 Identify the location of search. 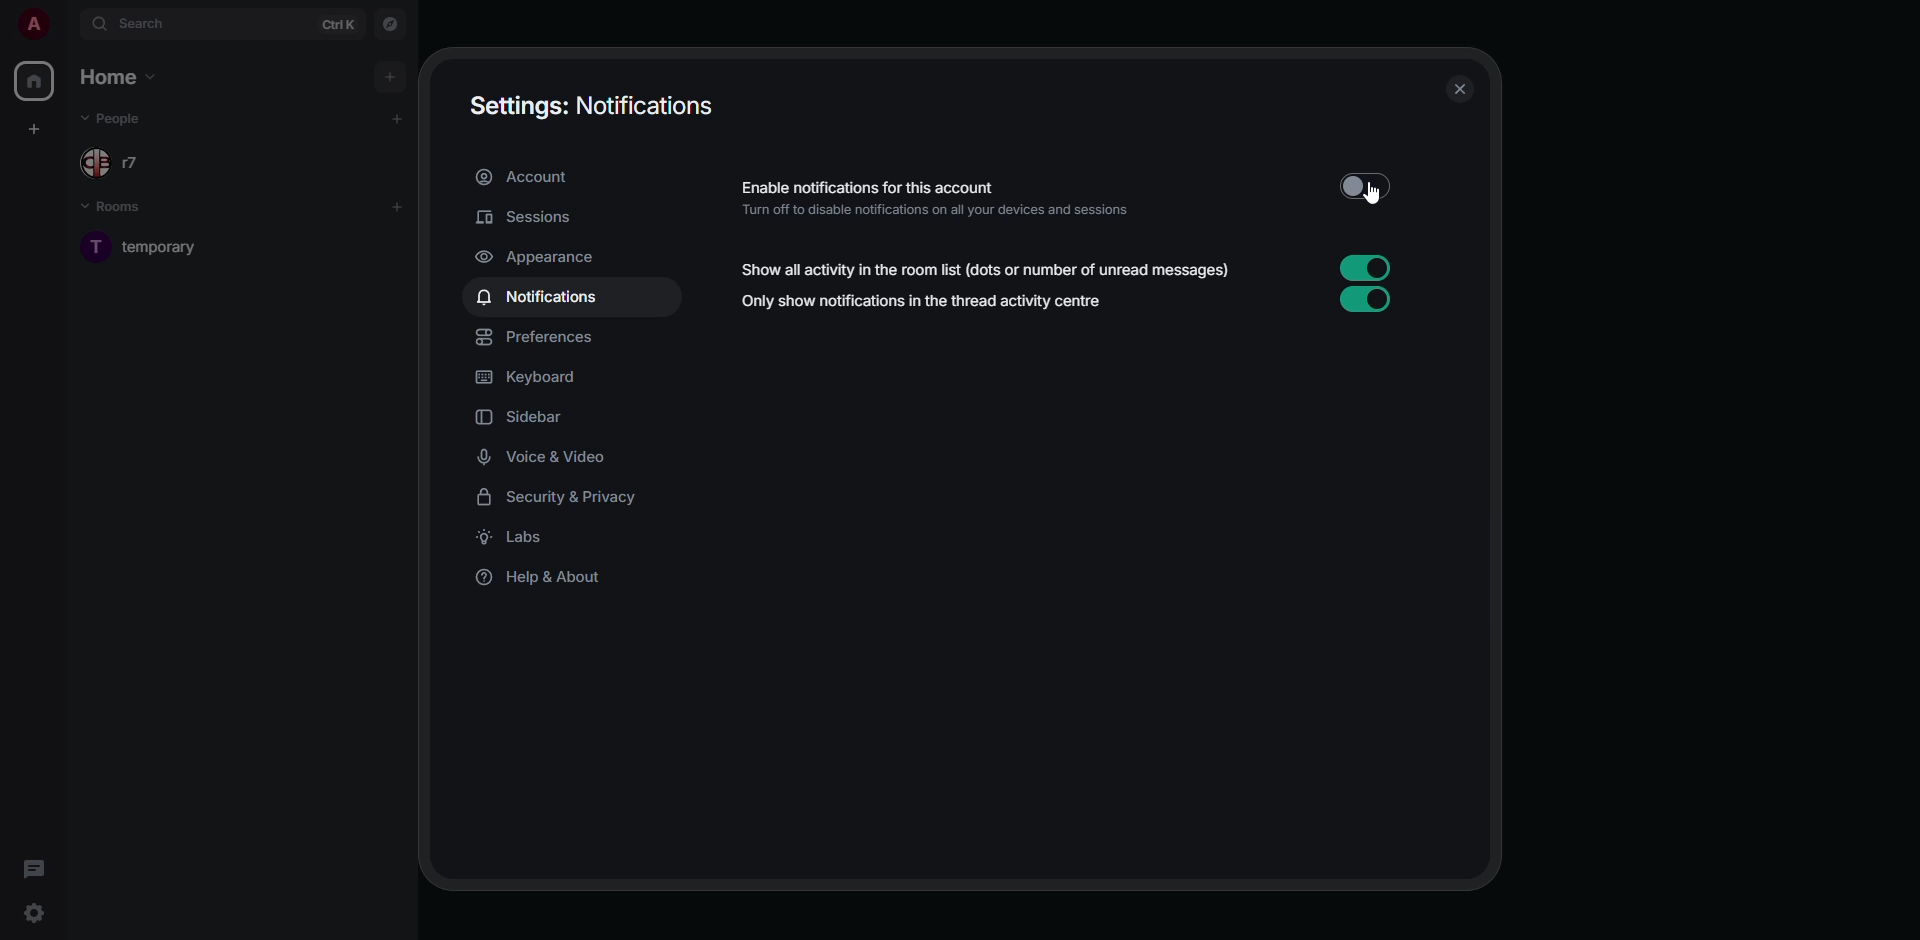
(140, 25).